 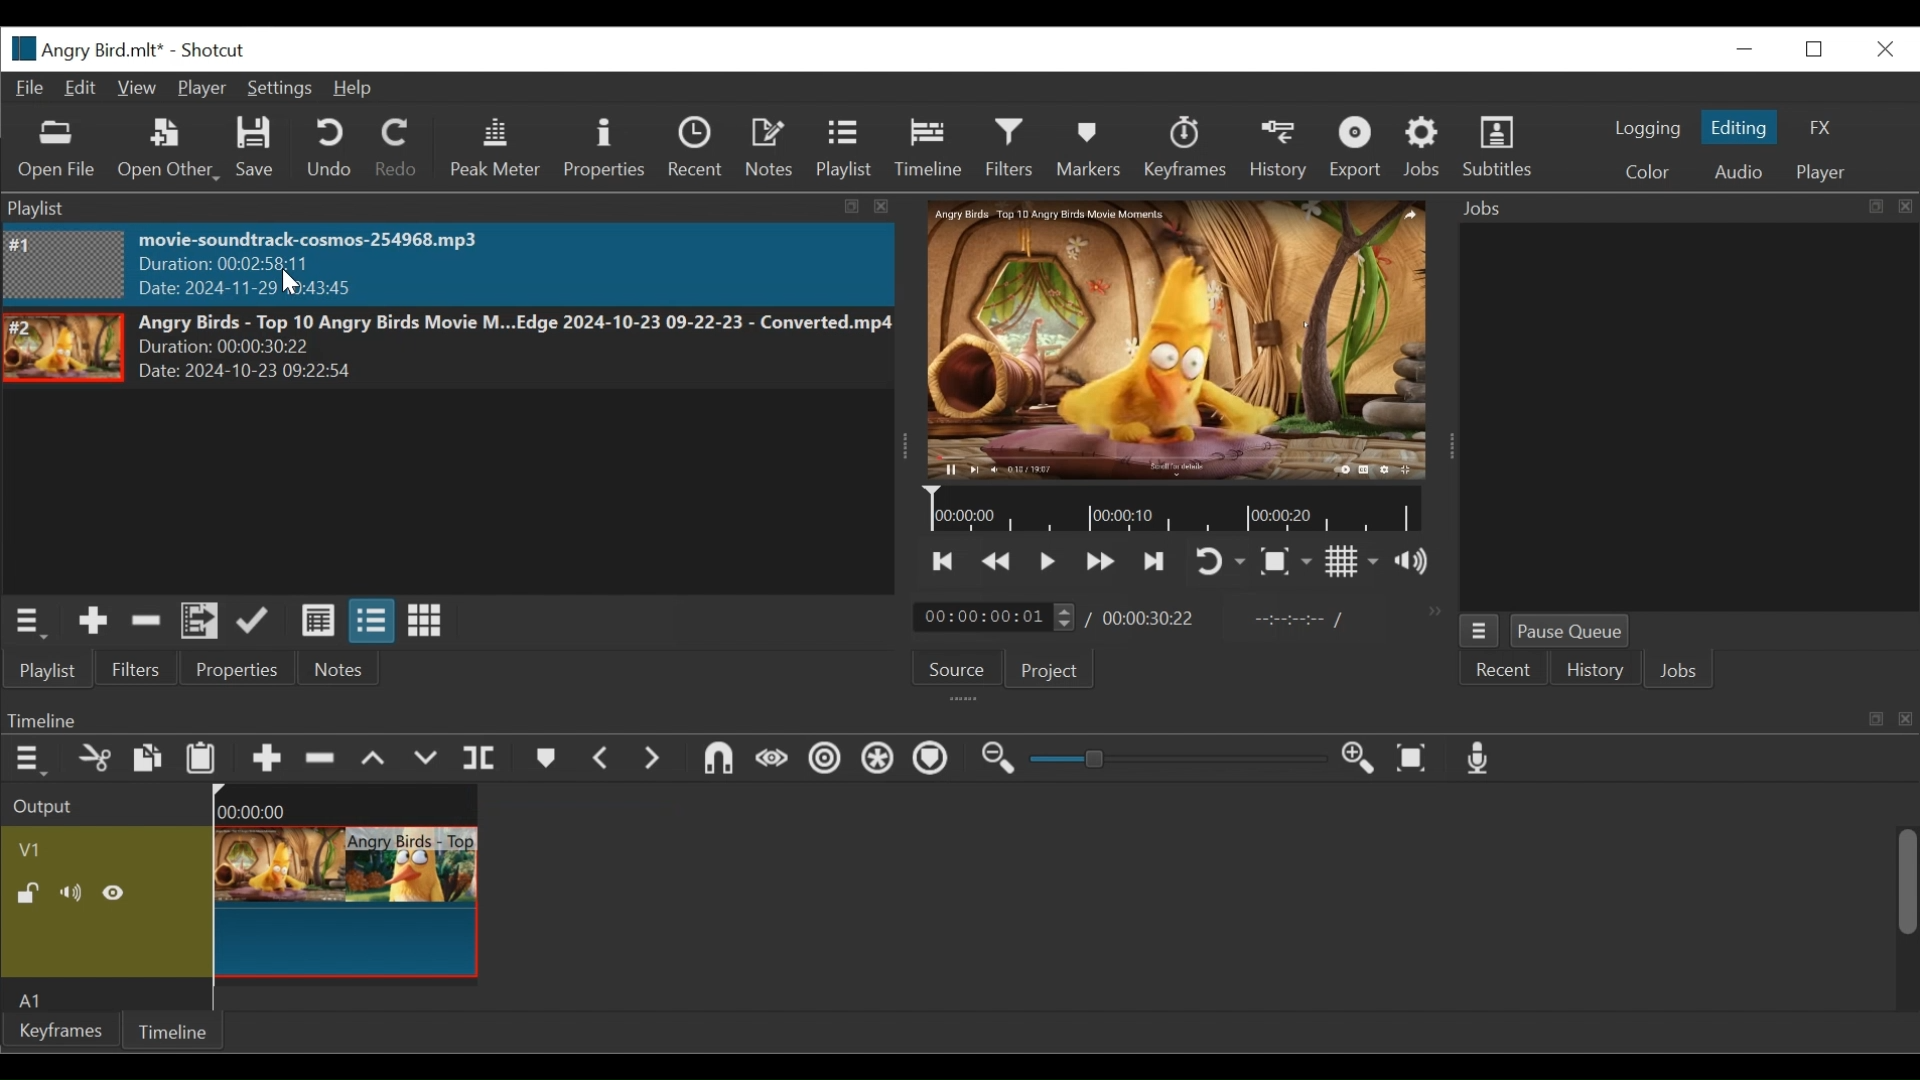 I want to click on Markers, so click(x=543, y=760).